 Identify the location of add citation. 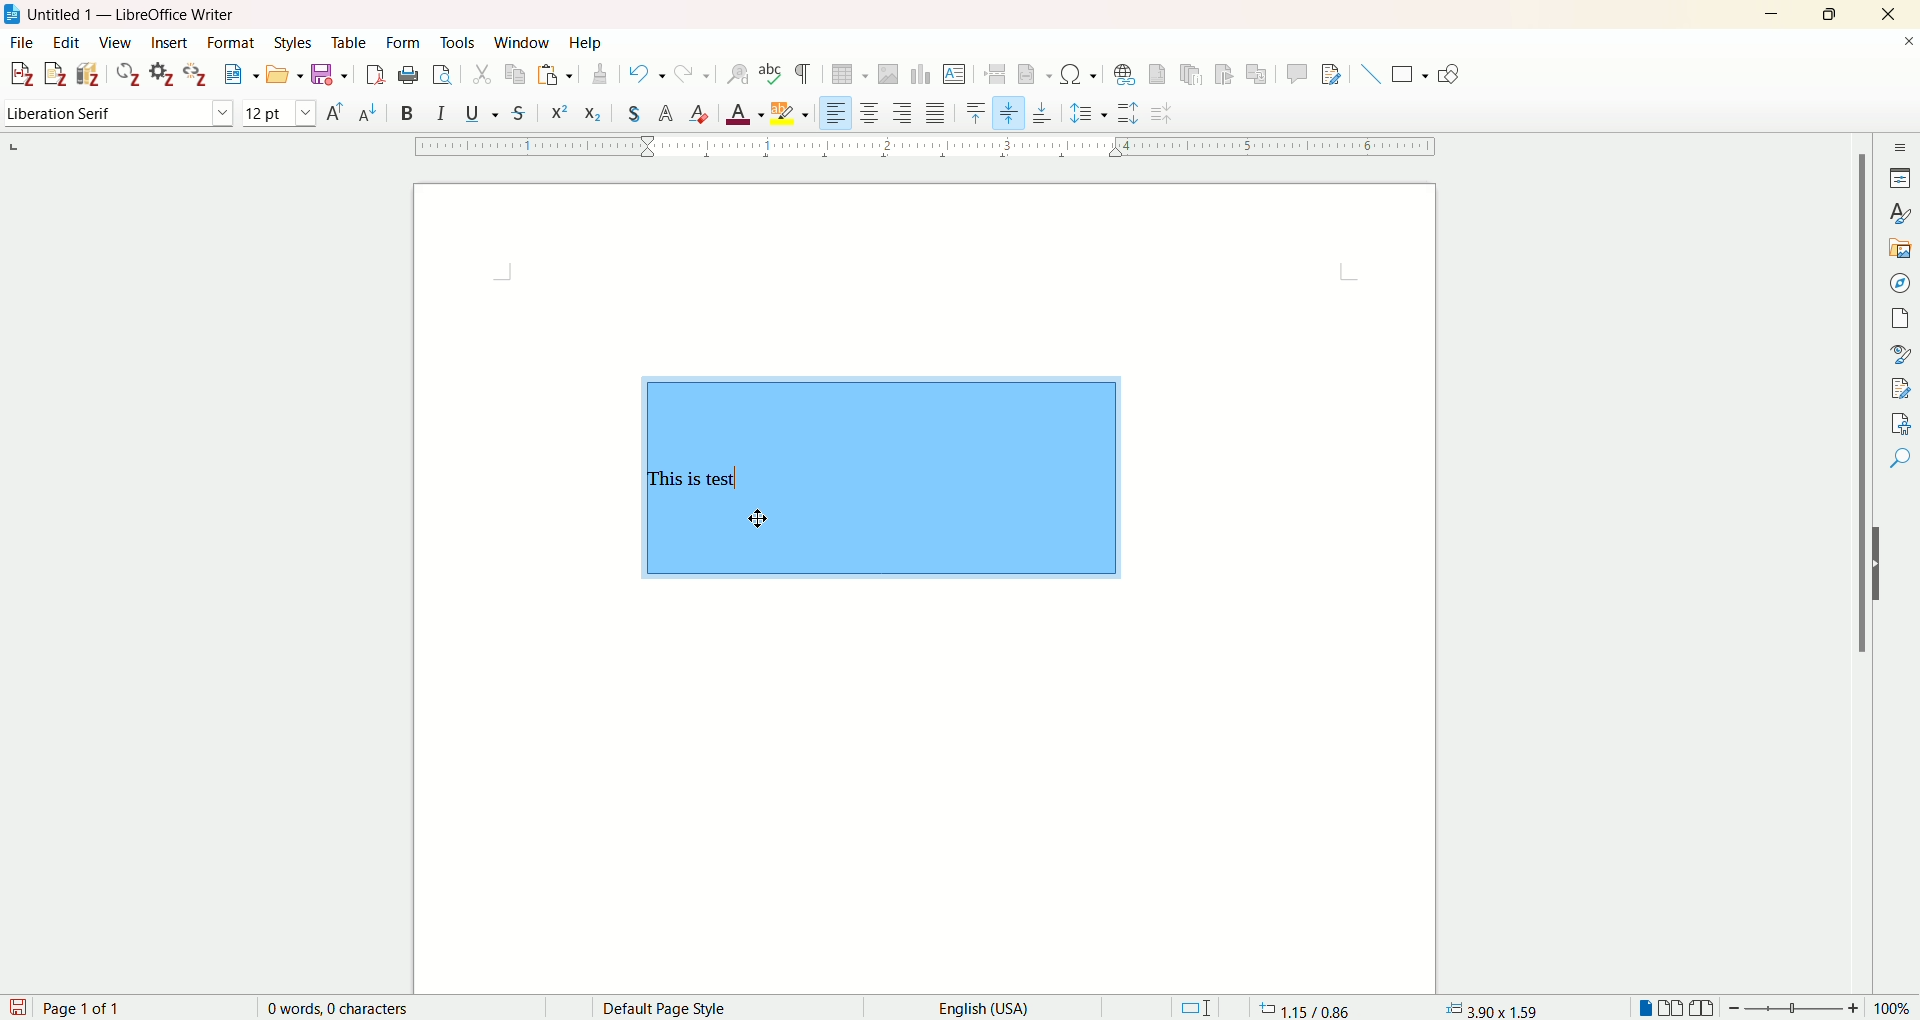
(19, 75).